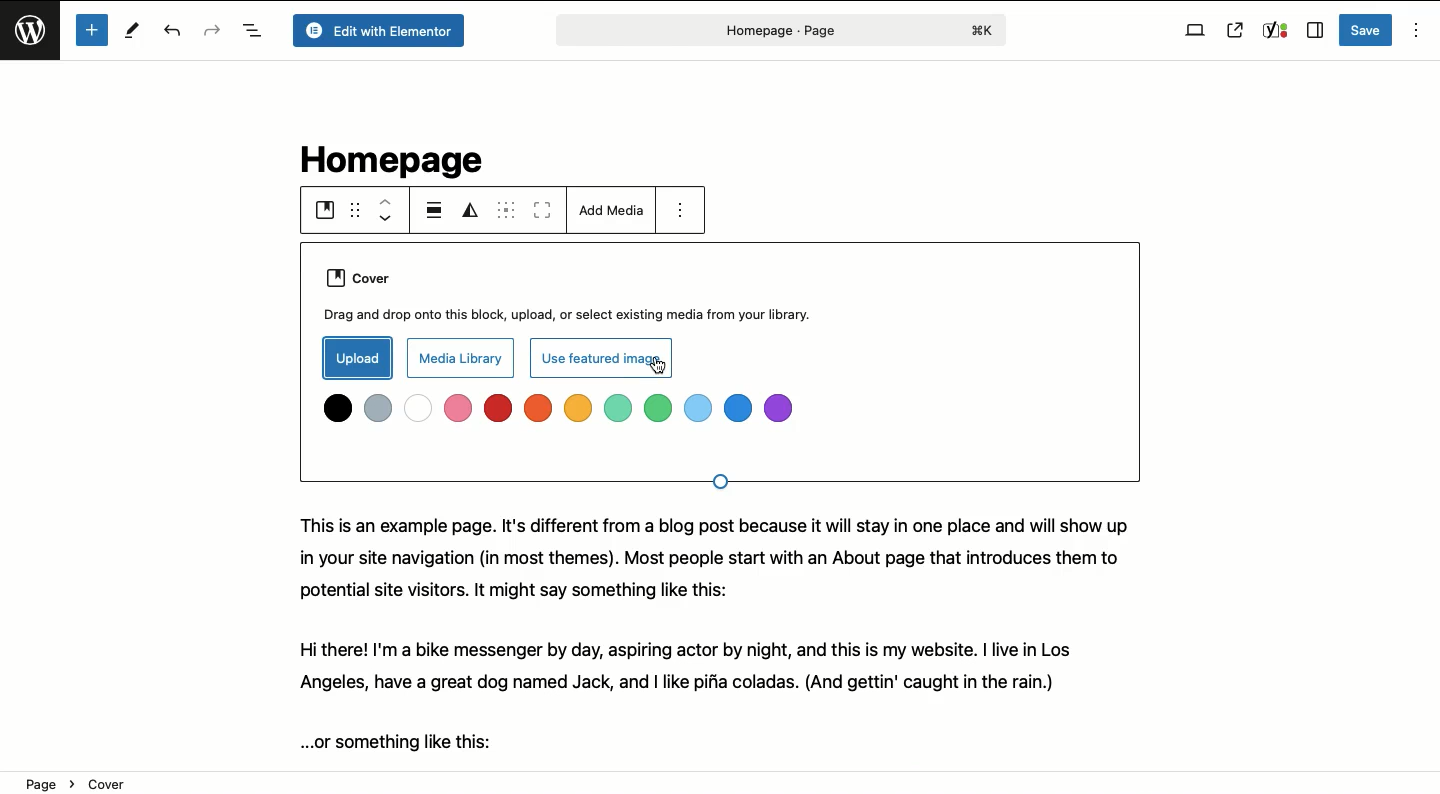 The height and width of the screenshot is (794, 1440). I want to click on Duotone, so click(470, 211).